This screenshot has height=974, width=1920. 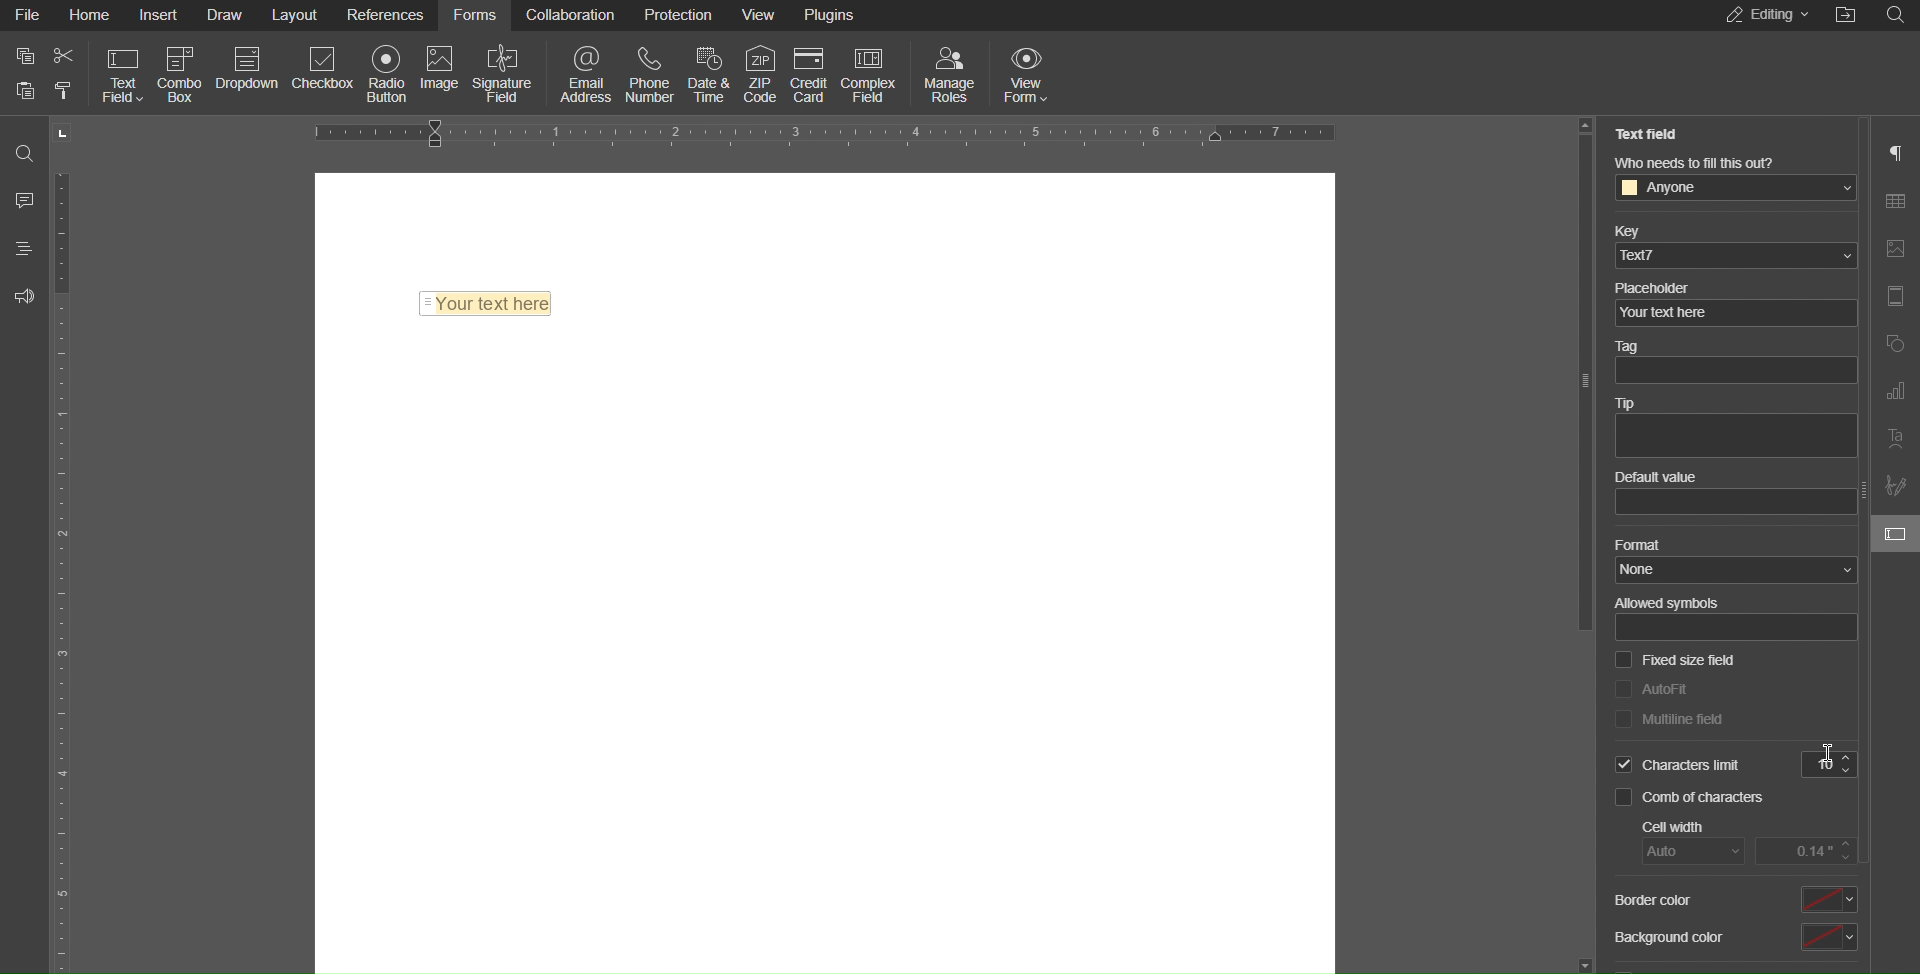 I want to click on Credit Card, so click(x=811, y=70).